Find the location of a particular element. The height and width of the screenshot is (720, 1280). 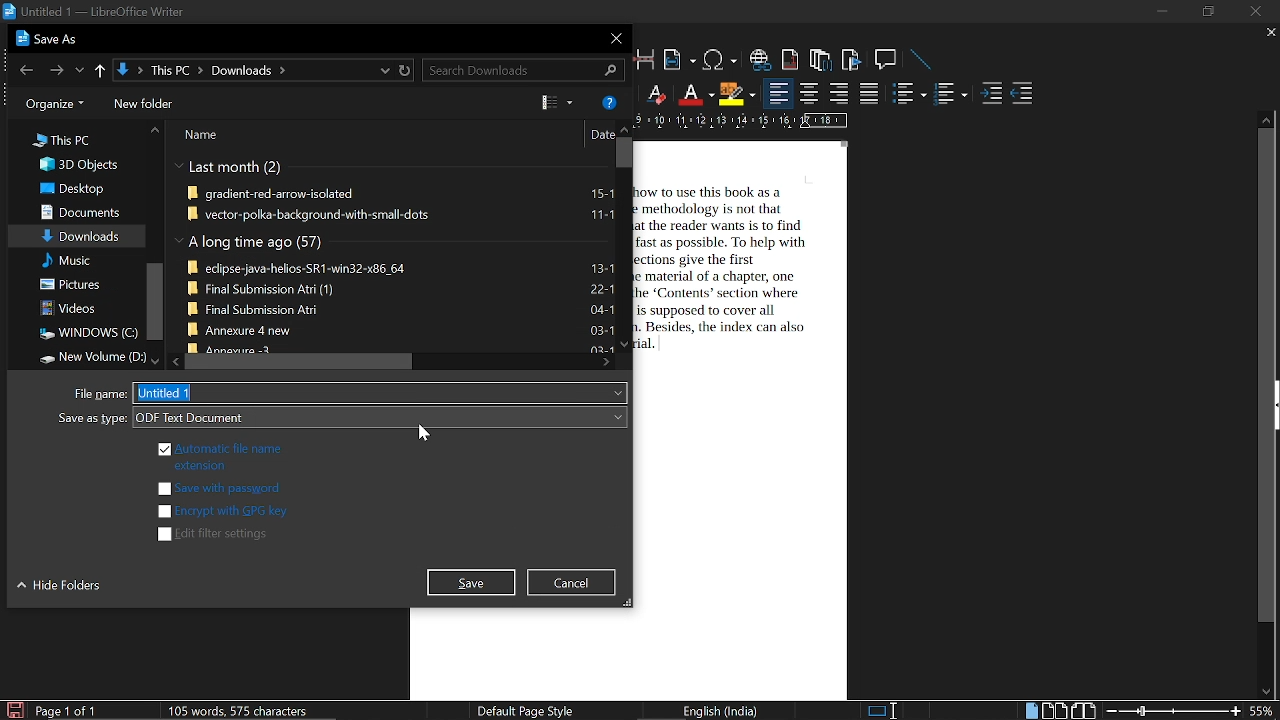

page style is located at coordinates (522, 710).